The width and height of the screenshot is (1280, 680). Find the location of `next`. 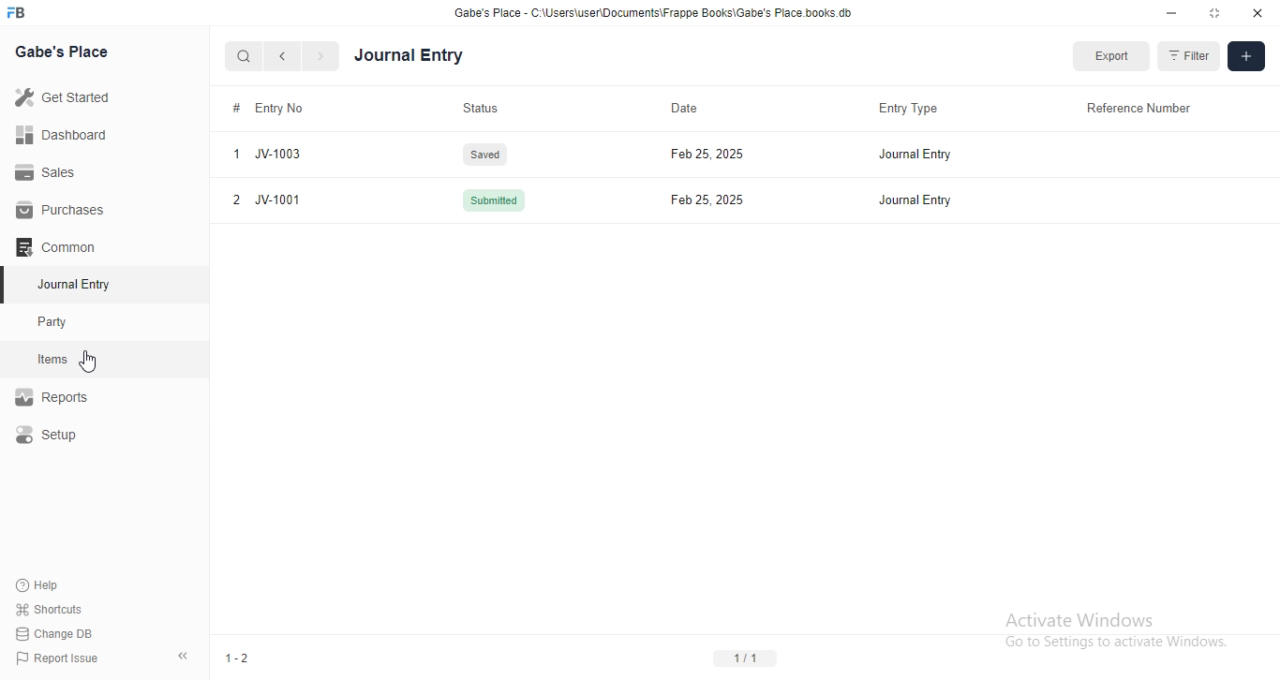

next is located at coordinates (318, 57).